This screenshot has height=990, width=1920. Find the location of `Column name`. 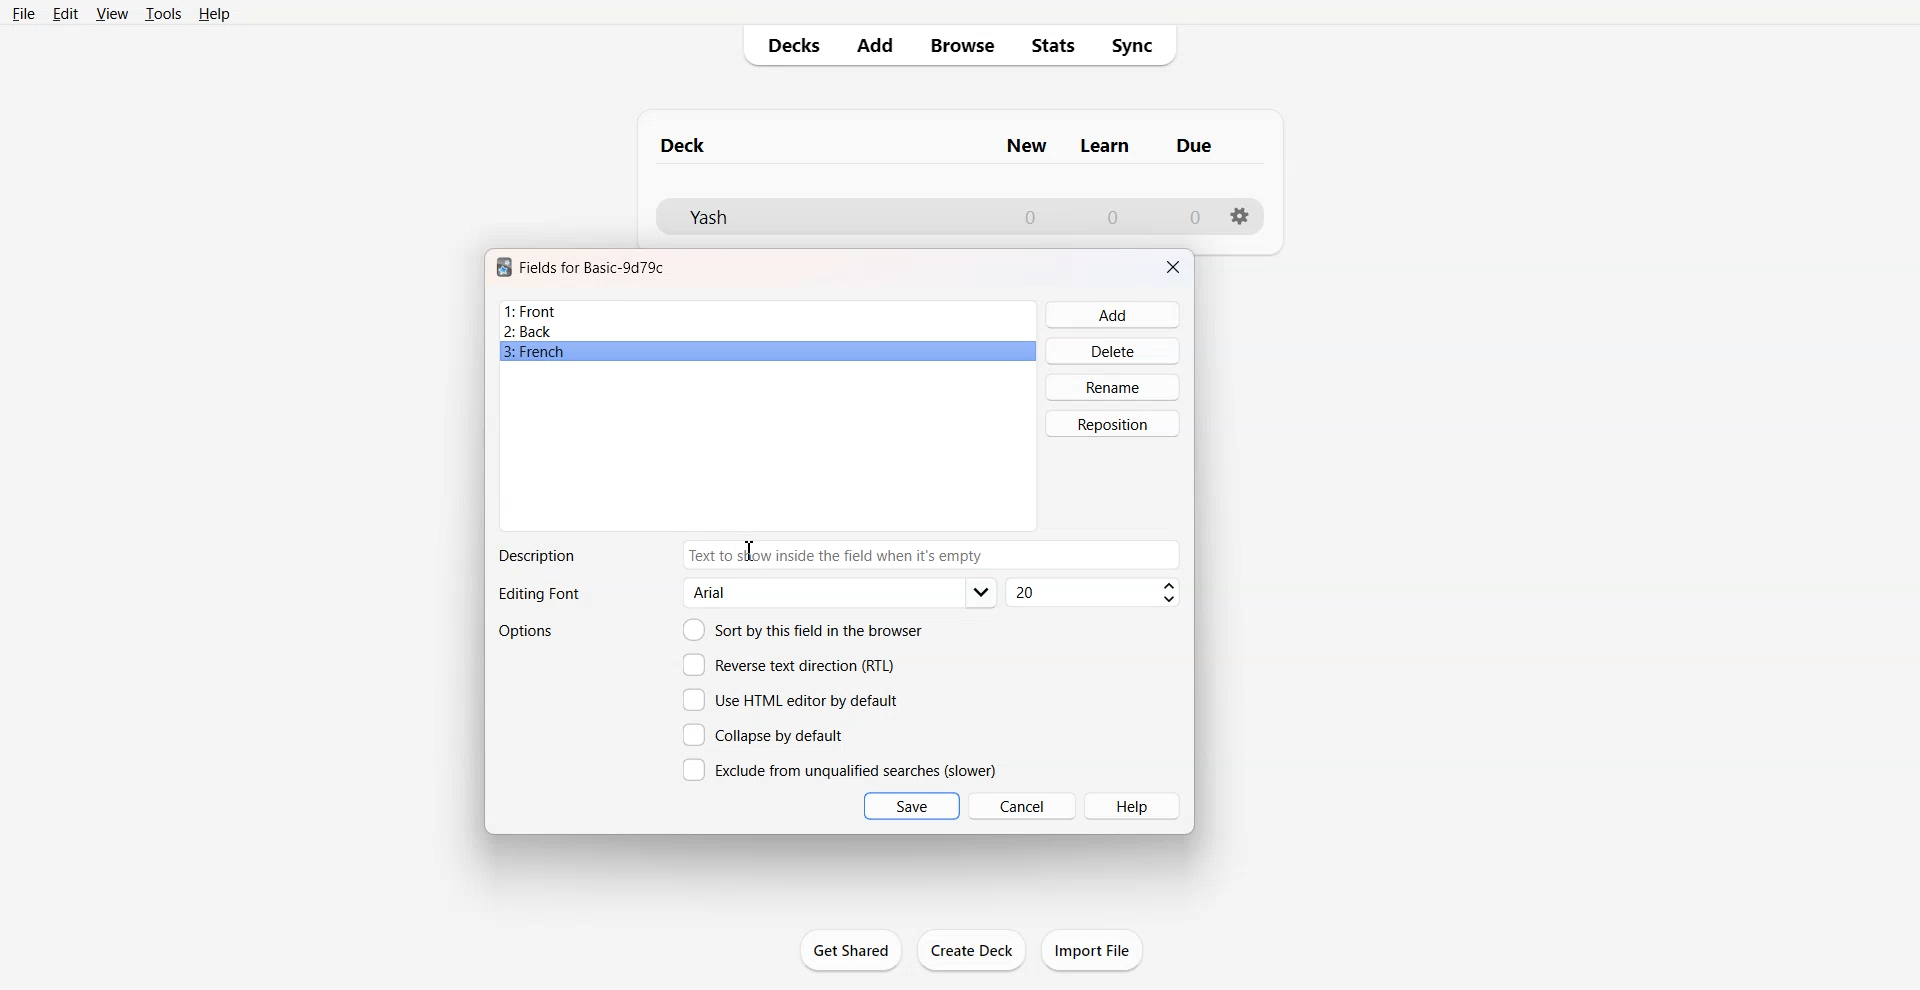

Column name is located at coordinates (1105, 146).